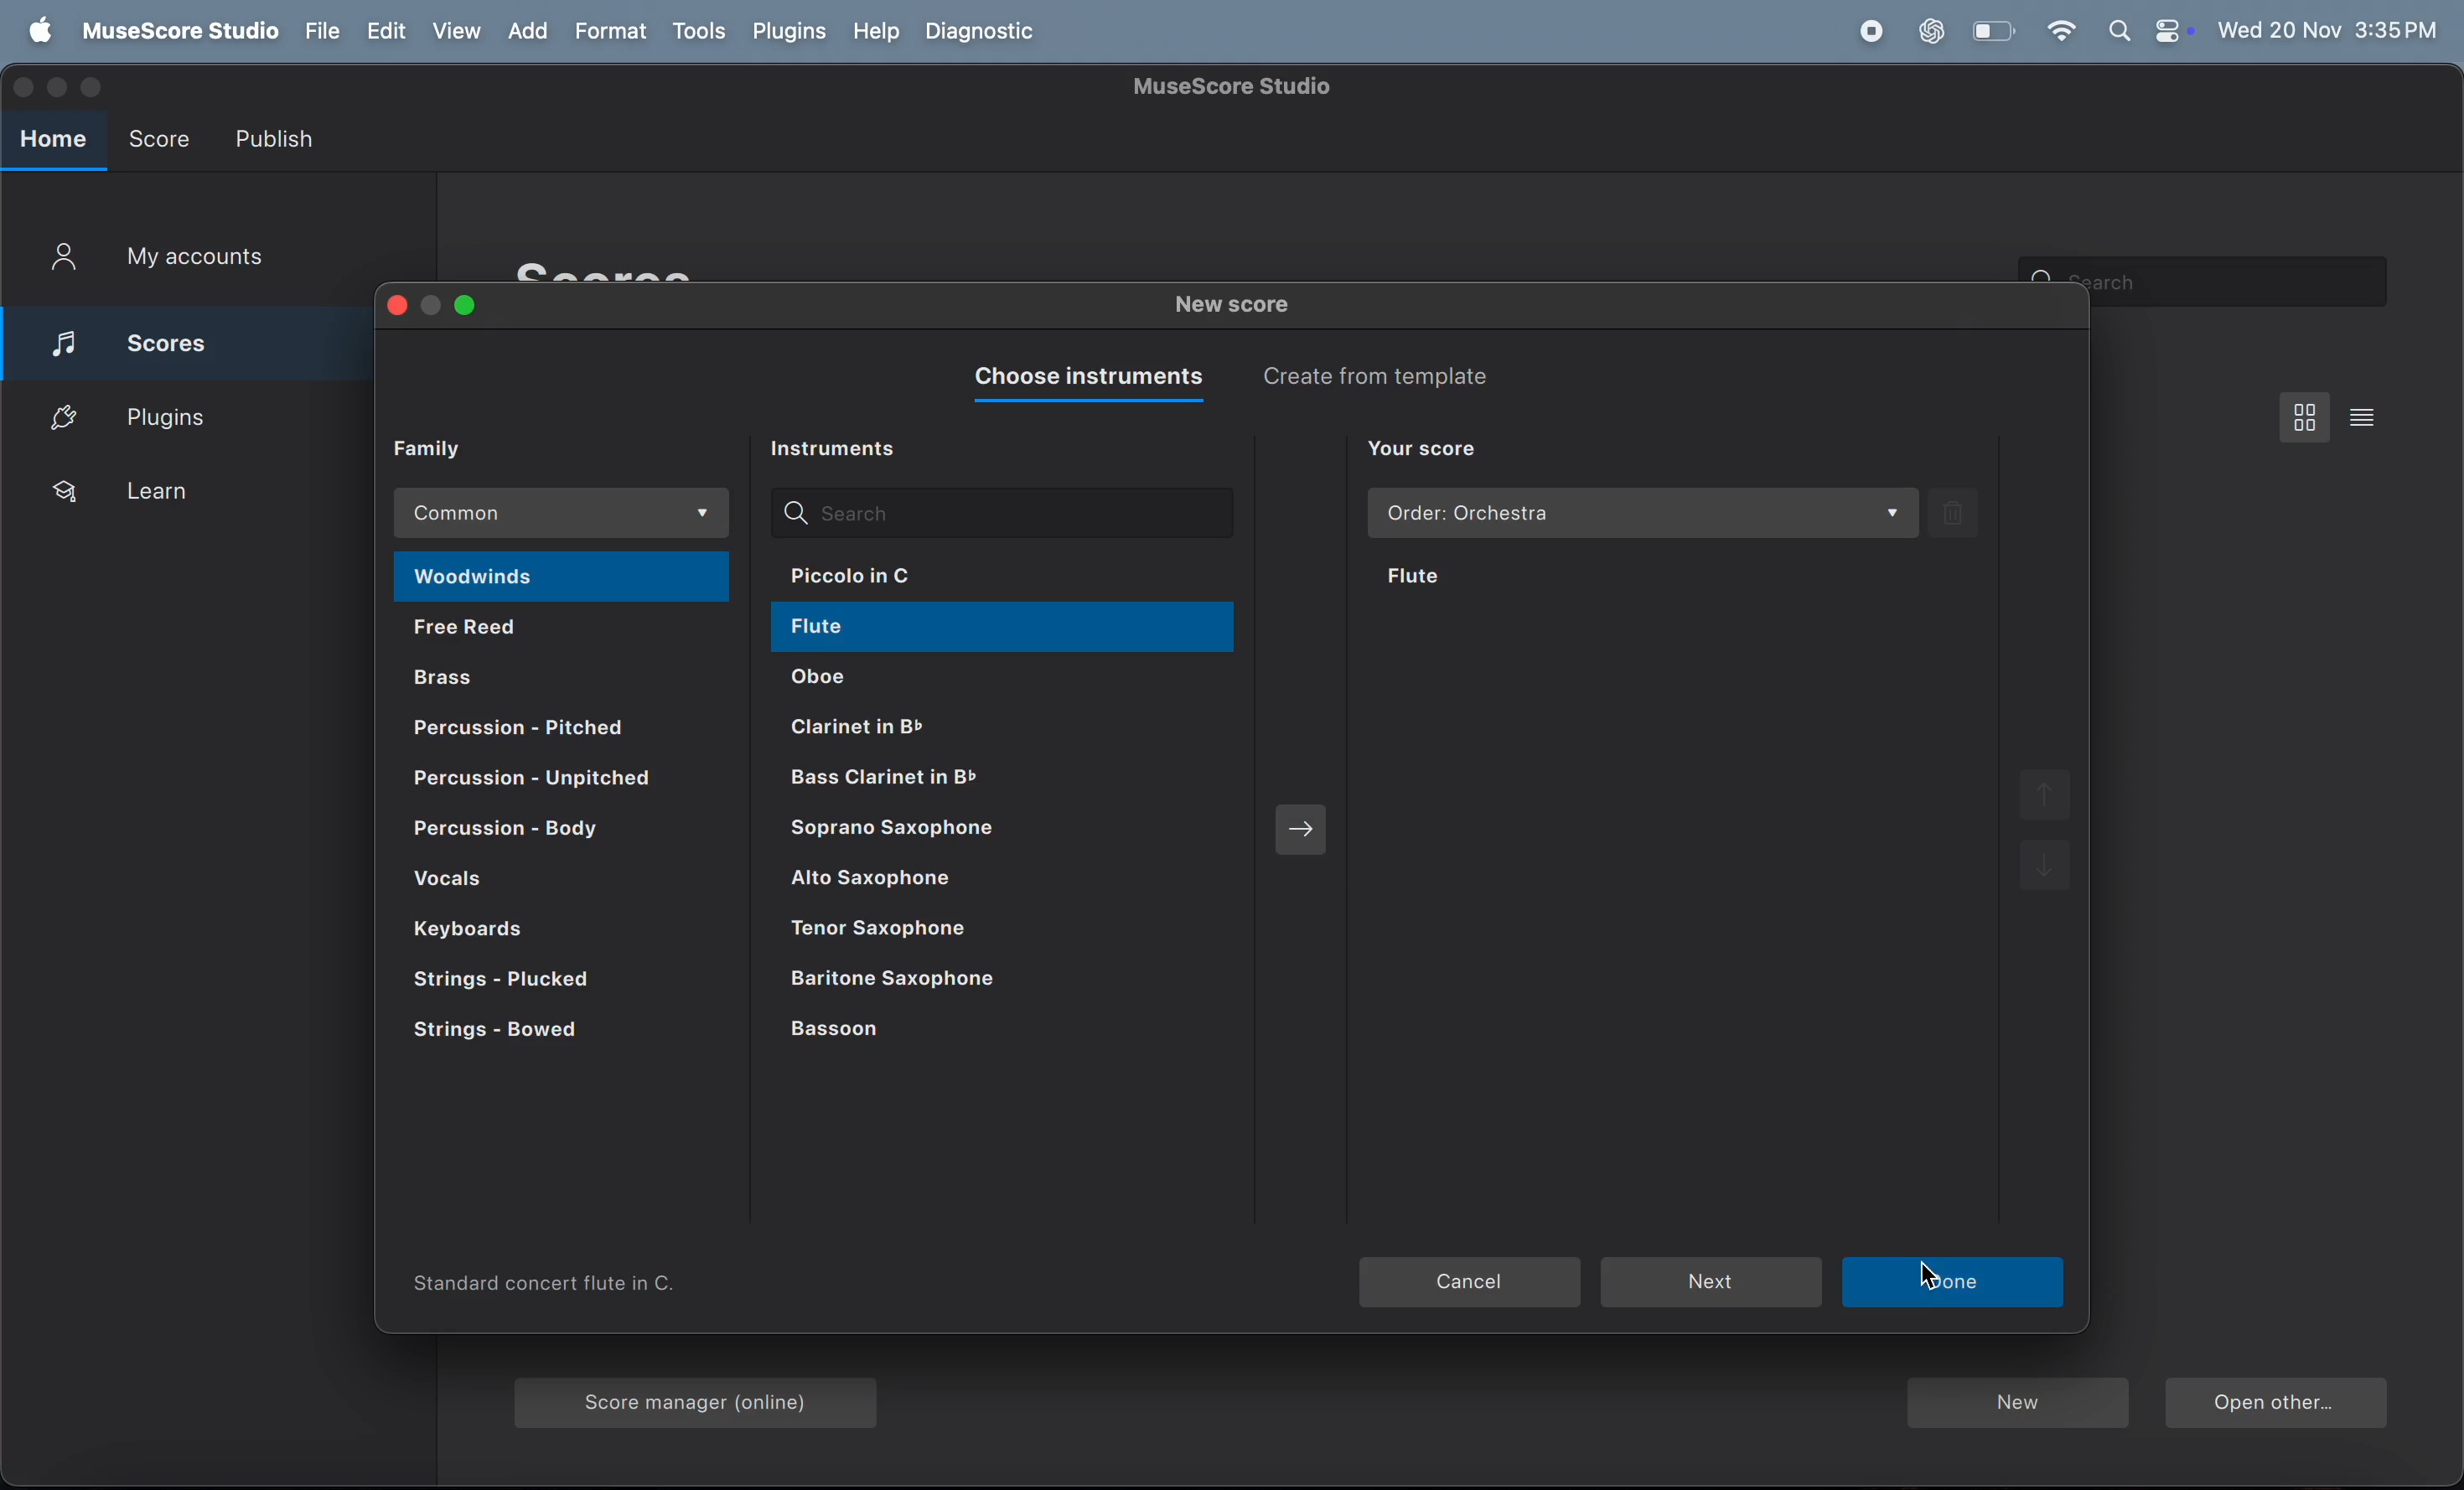 The image size is (2464, 1490). What do you see at coordinates (535, 32) in the screenshot?
I see `add` at bounding box center [535, 32].